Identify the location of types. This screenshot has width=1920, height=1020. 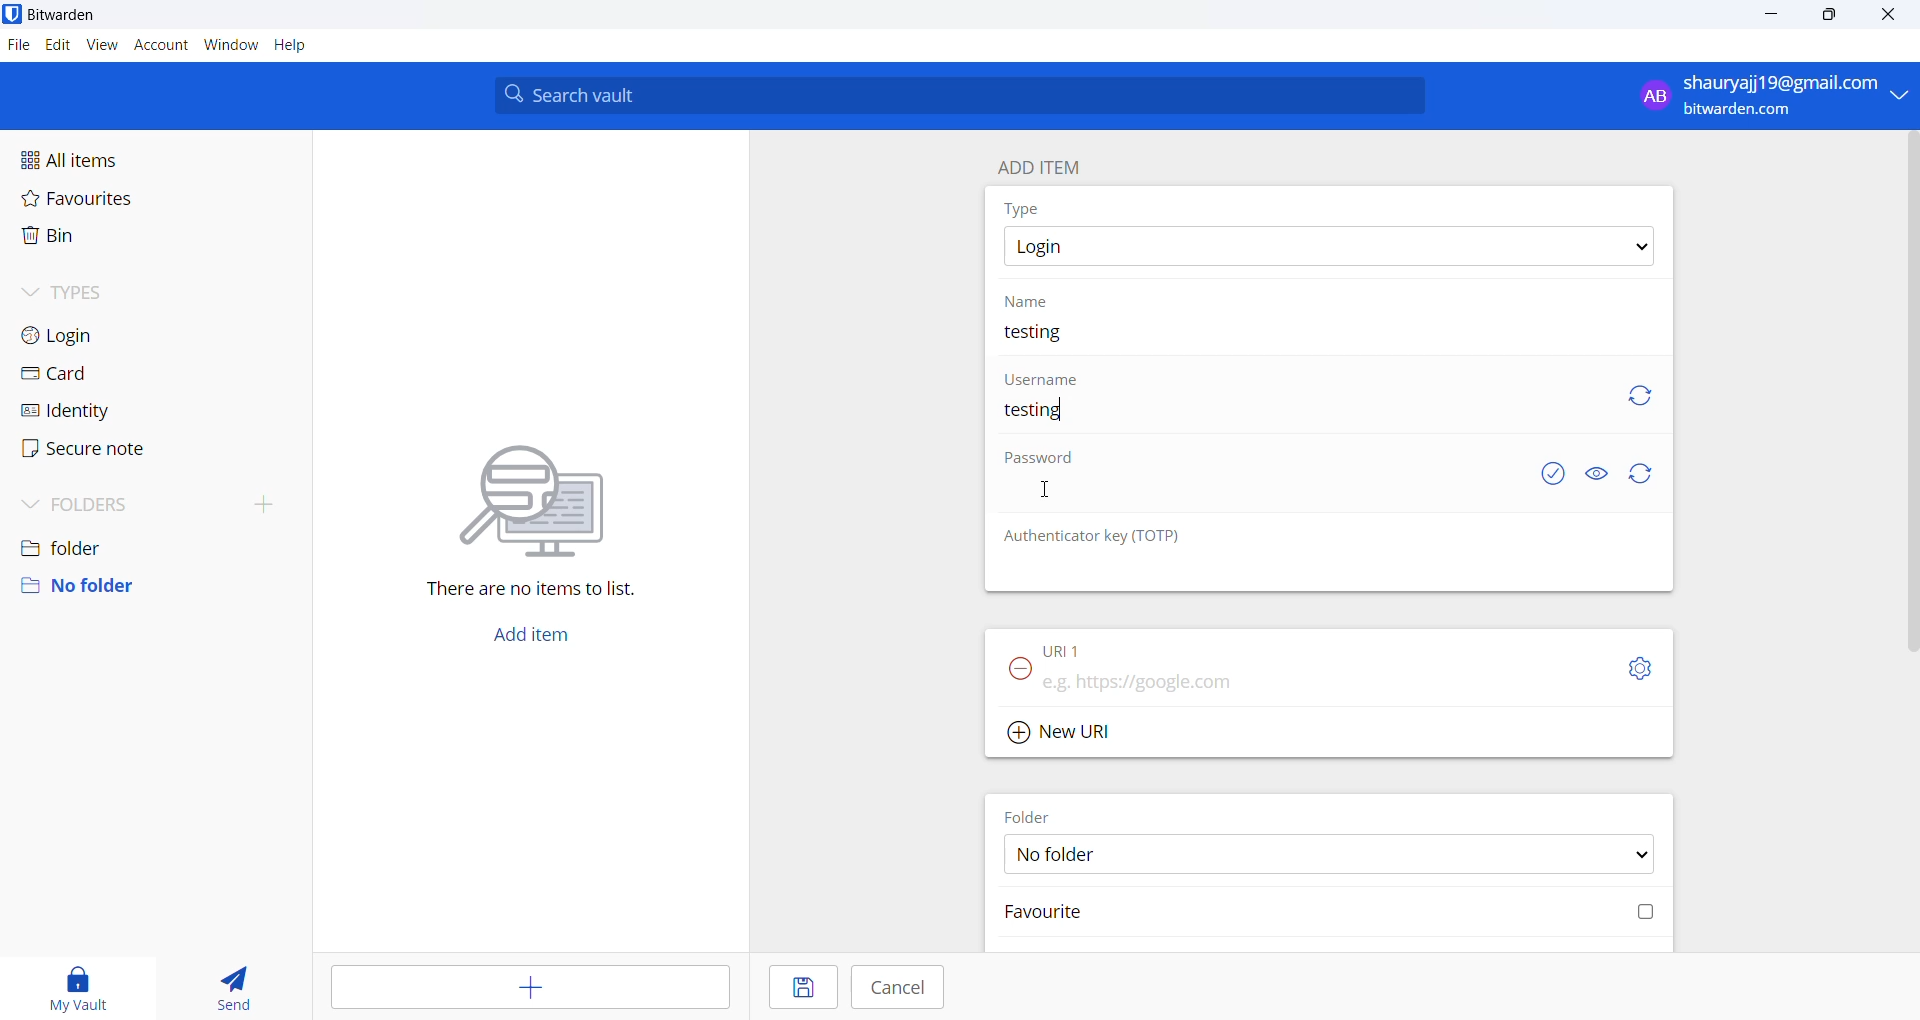
(111, 293).